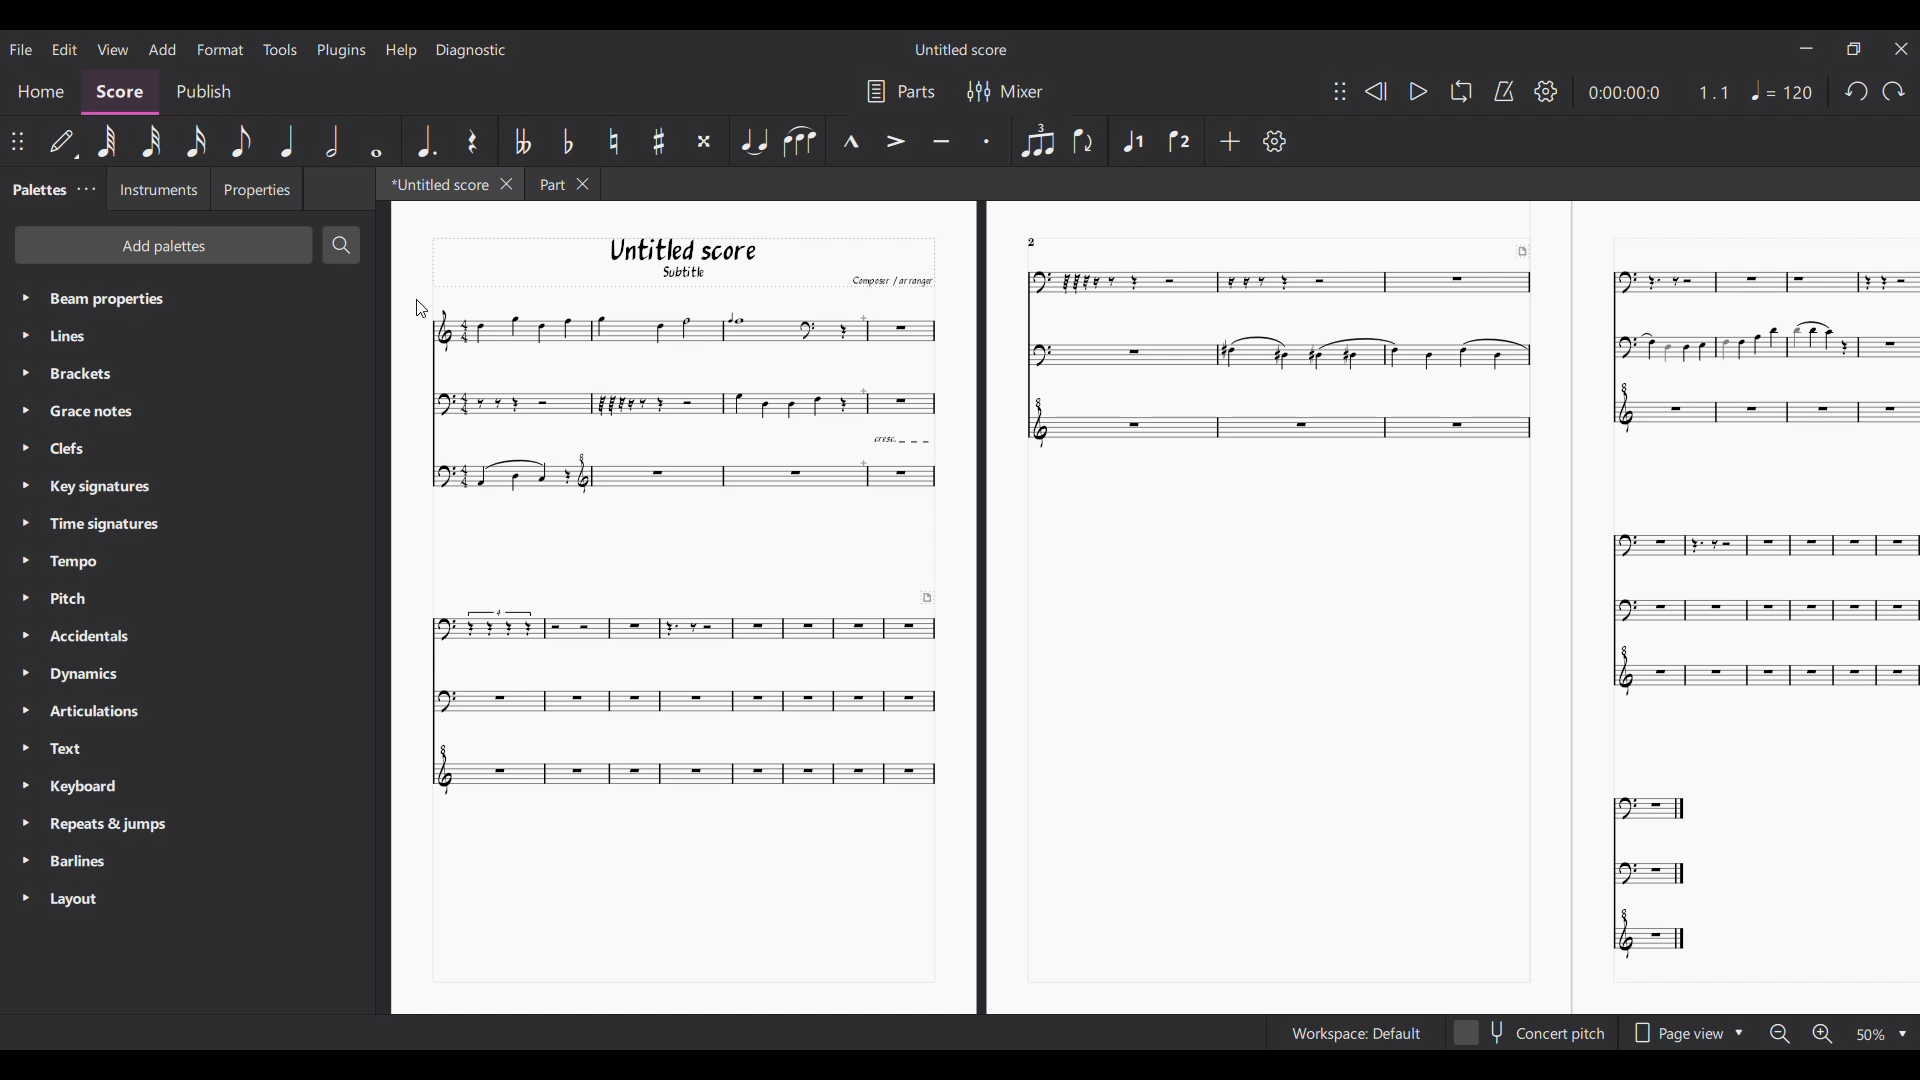  I want to click on Accent, so click(895, 141).